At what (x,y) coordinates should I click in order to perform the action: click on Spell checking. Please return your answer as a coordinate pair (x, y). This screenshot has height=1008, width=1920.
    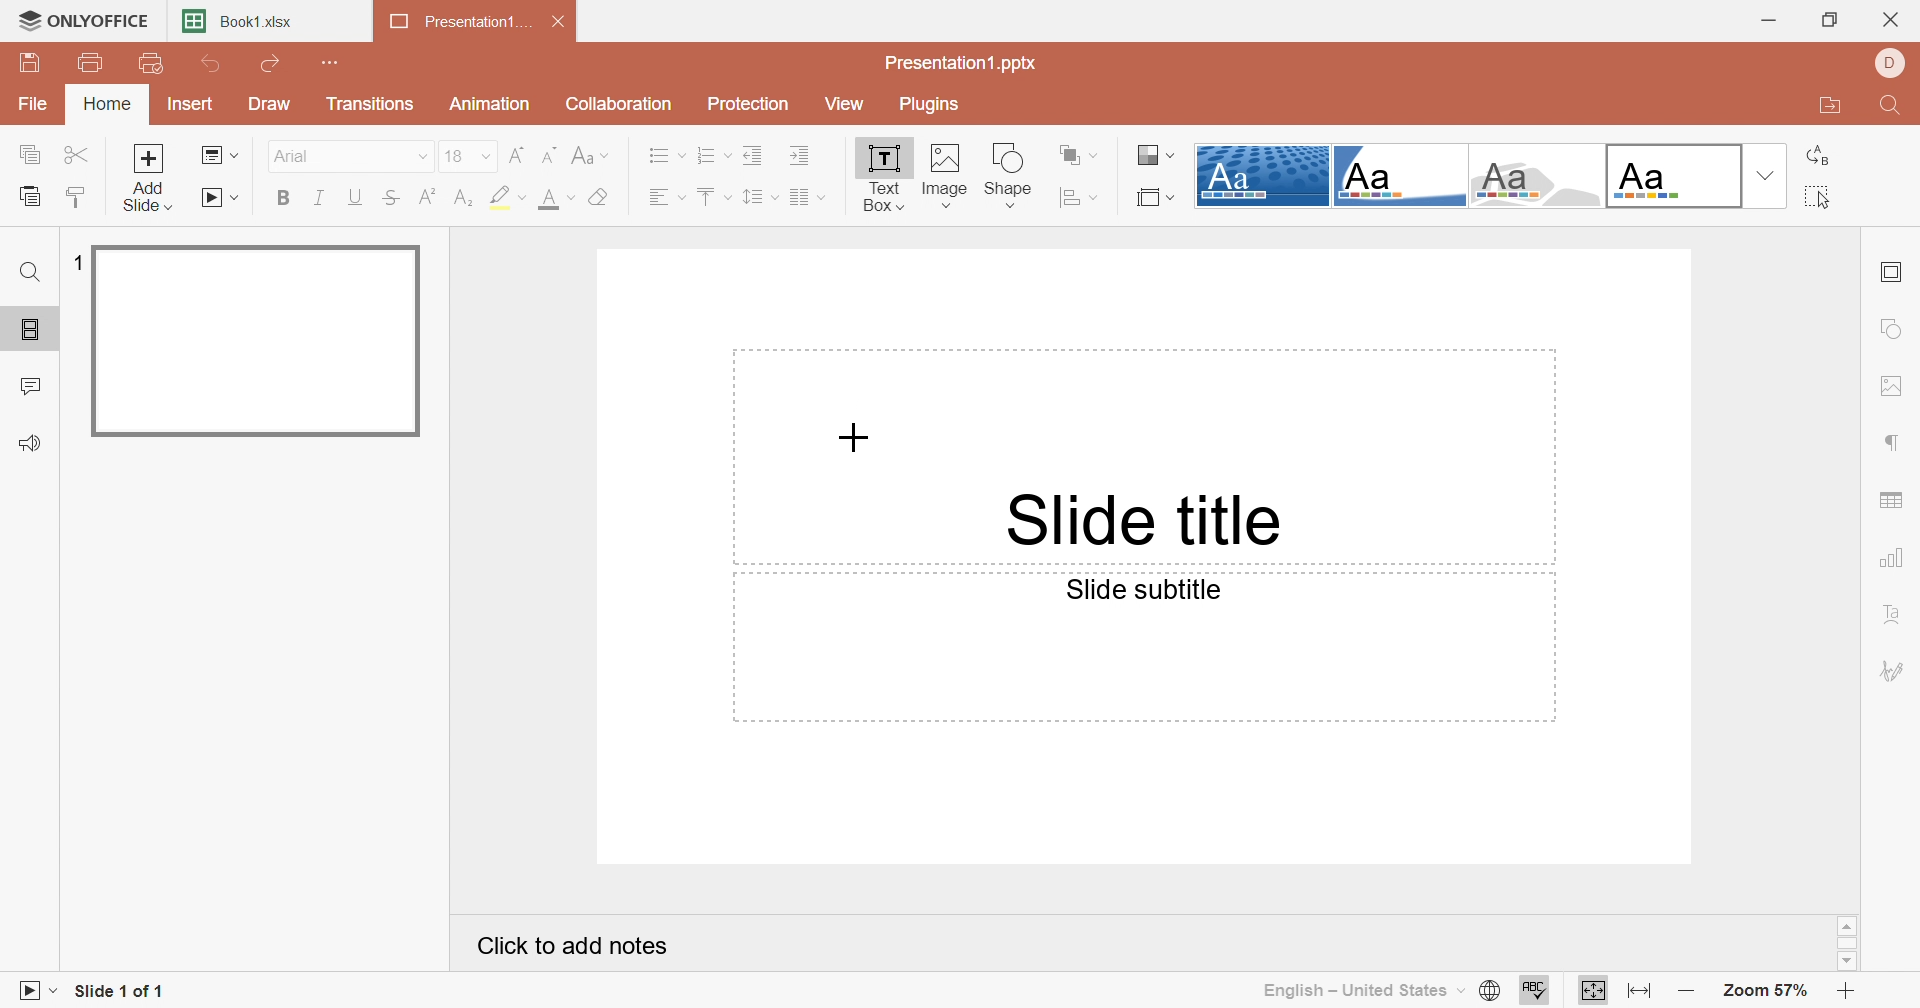
    Looking at the image, I should click on (1535, 990).